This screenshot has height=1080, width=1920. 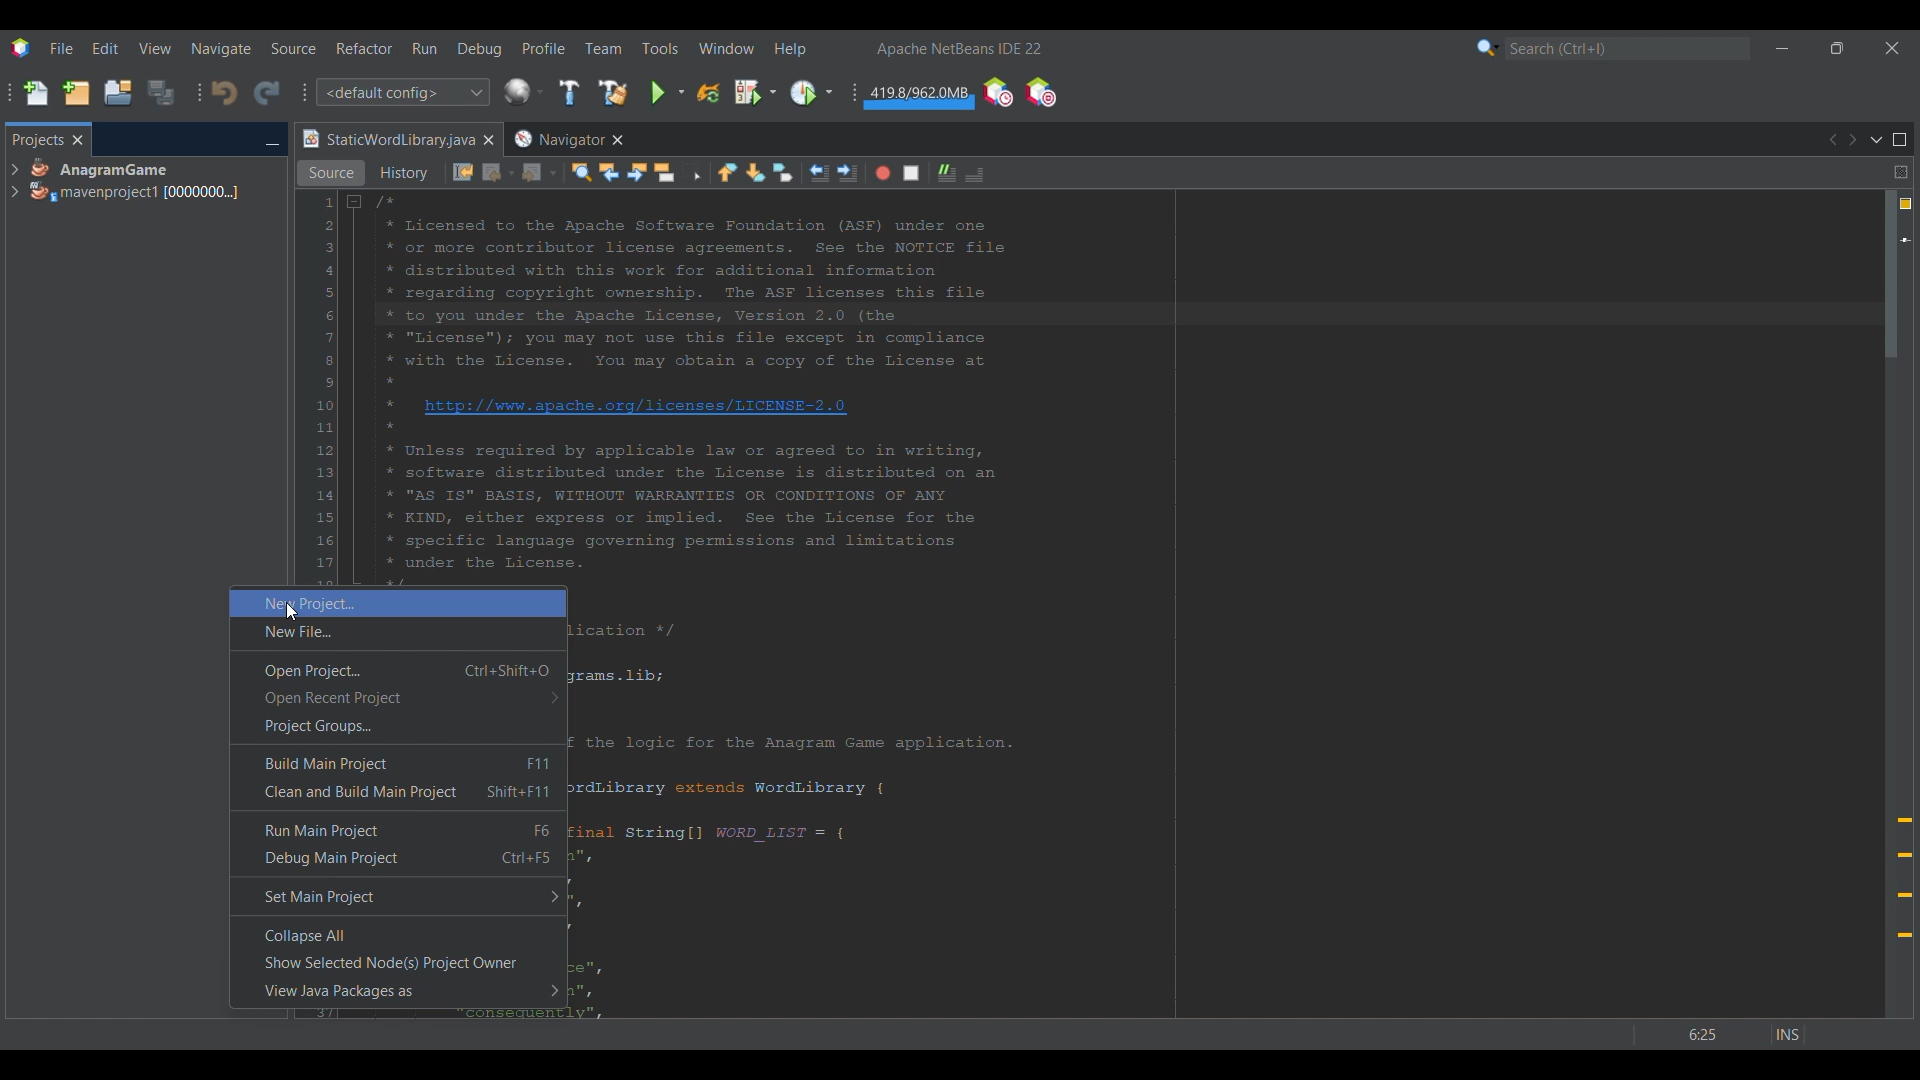 I want to click on Software logo, so click(x=20, y=48).